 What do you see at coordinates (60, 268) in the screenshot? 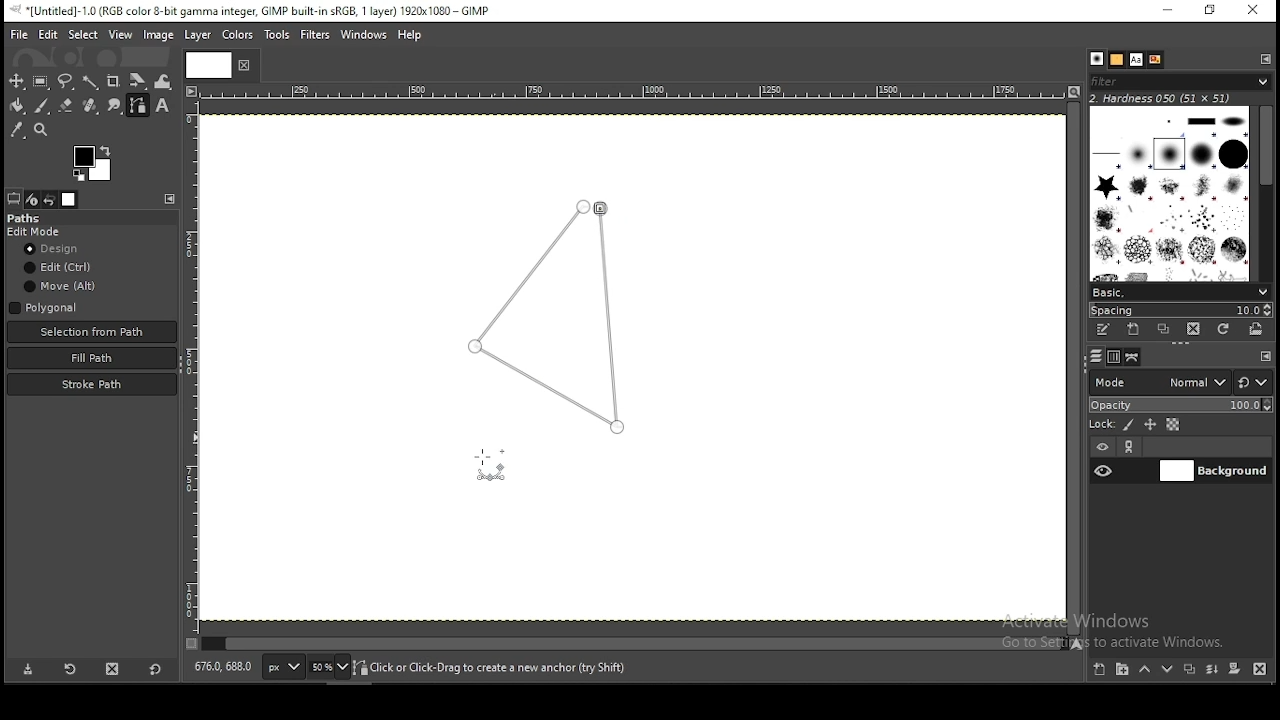
I see `edit` at bounding box center [60, 268].